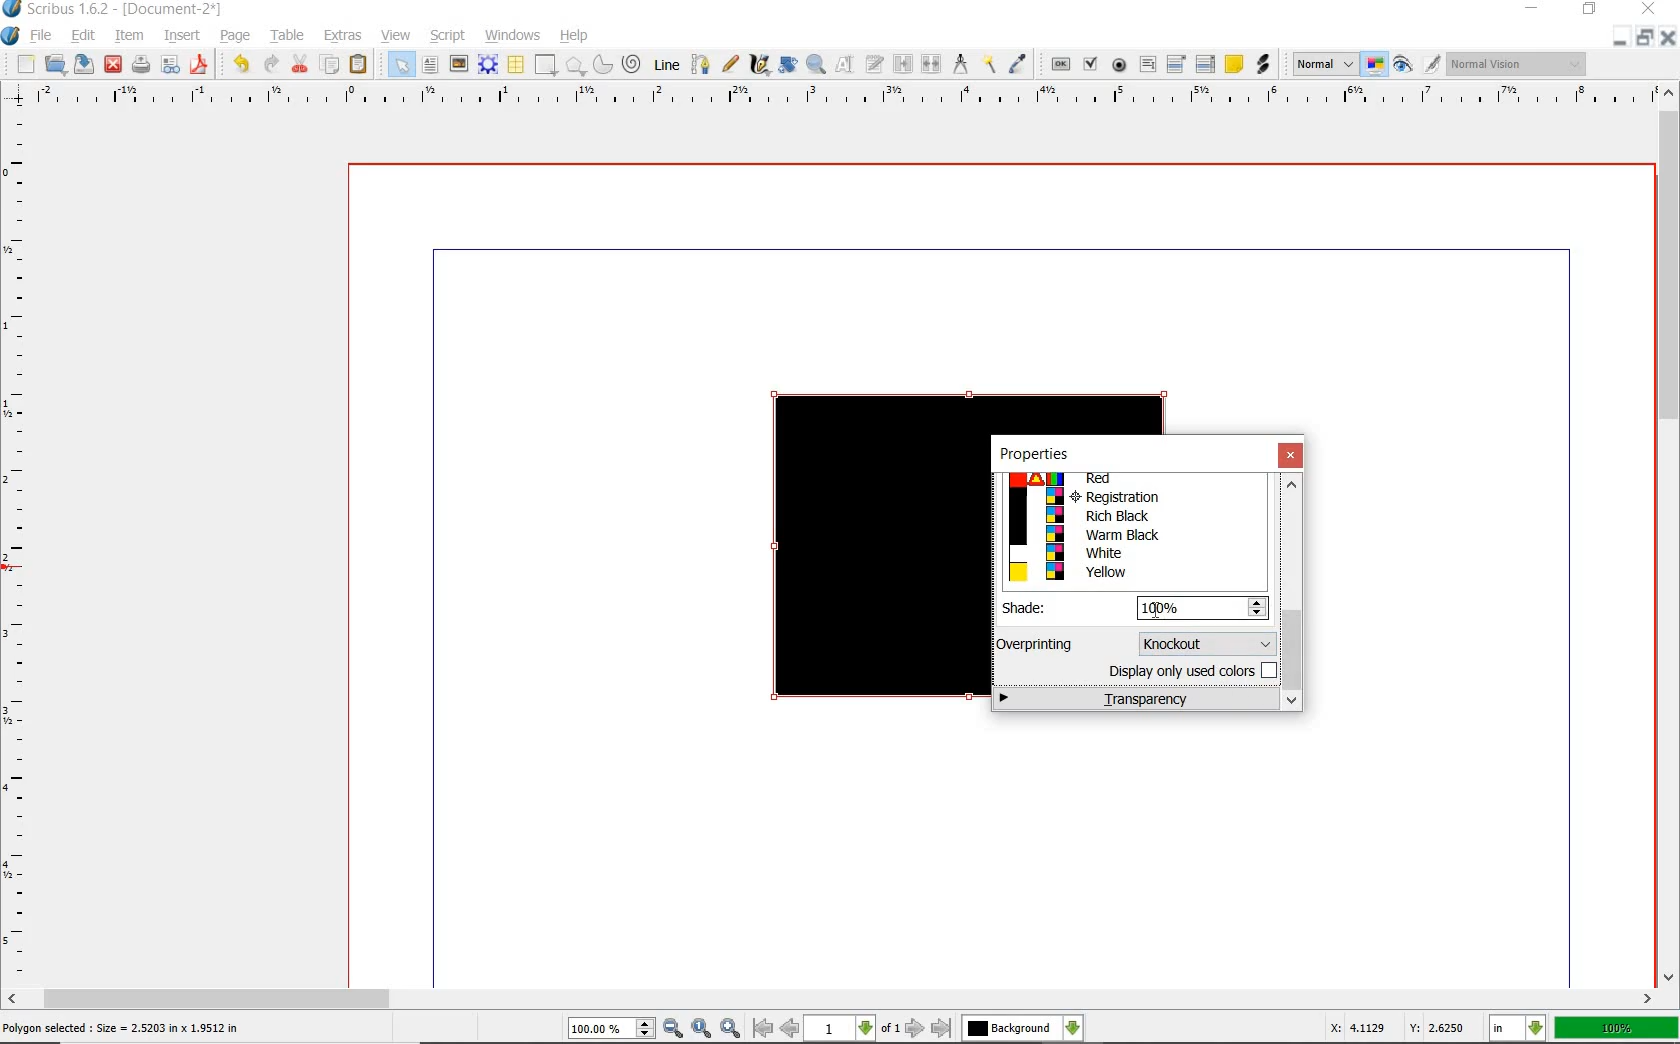  I want to click on table, so click(516, 64).